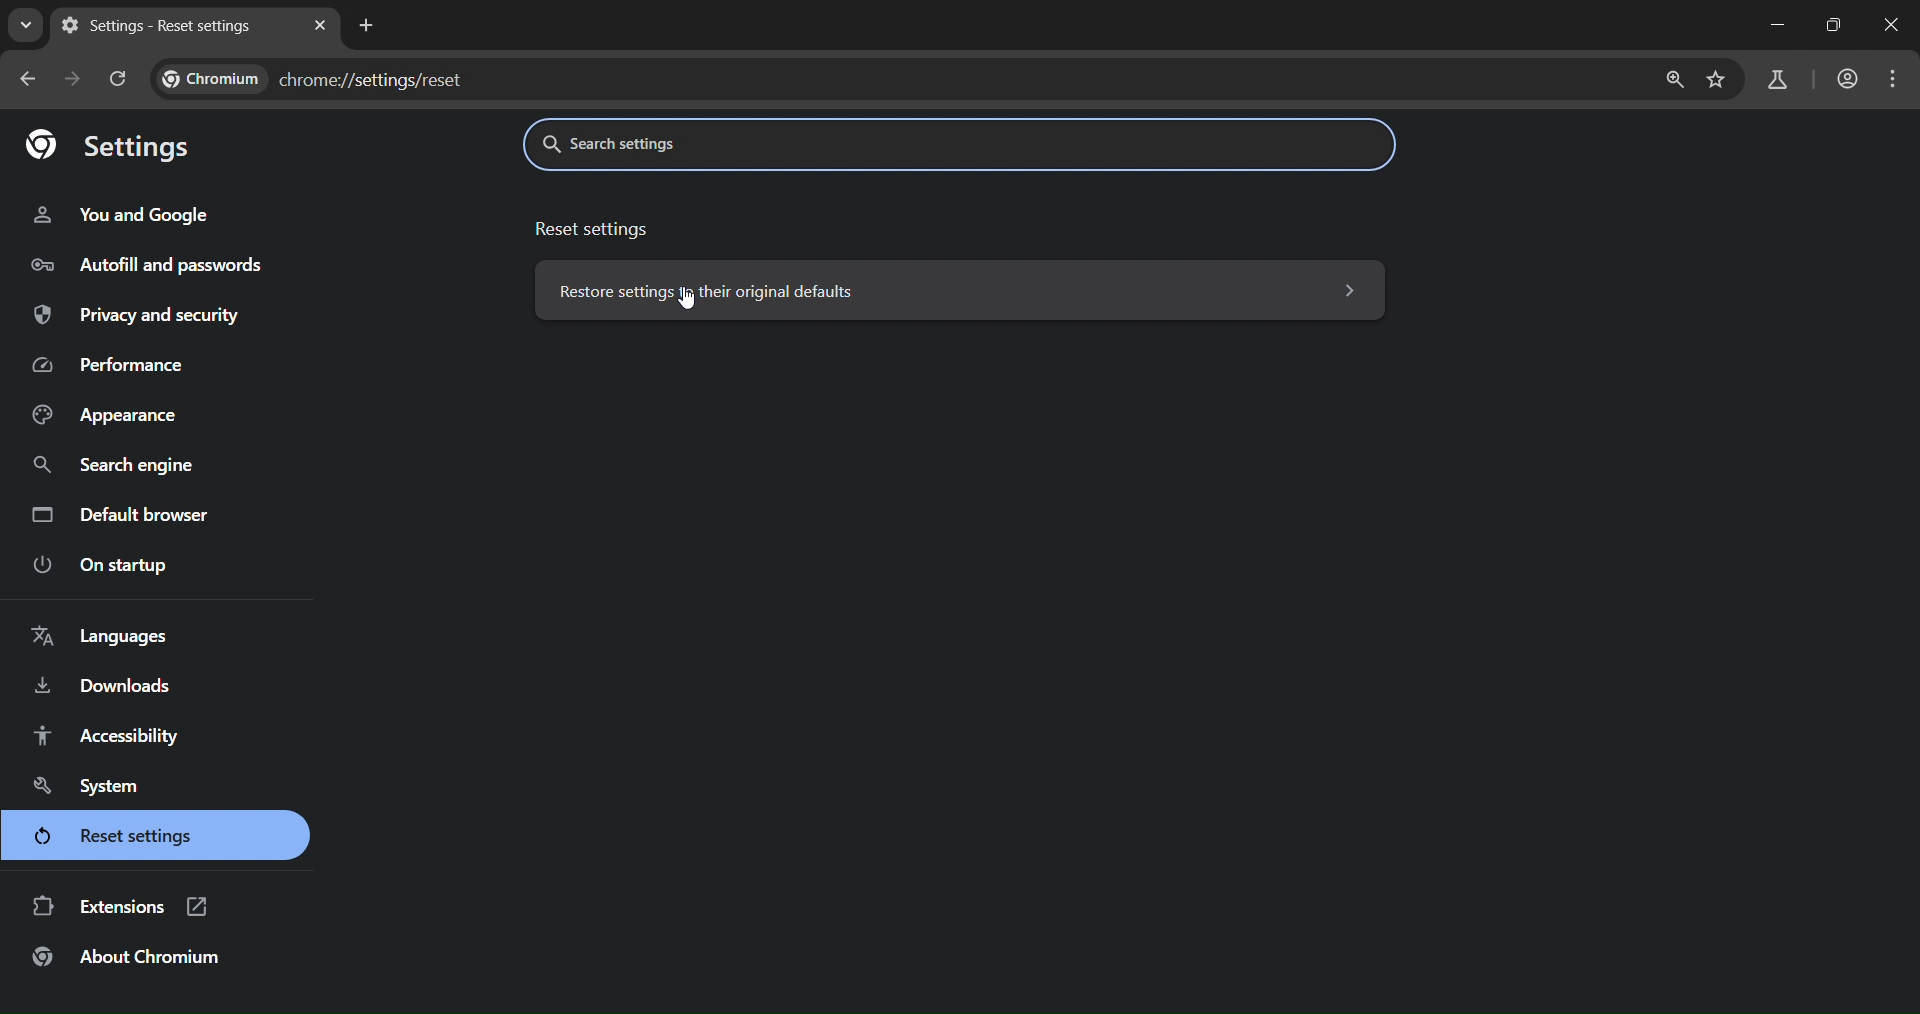  What do you see at coordinates (120, 958) in the screenshot?
I see `about chromium` at bounding box center [120, 958].